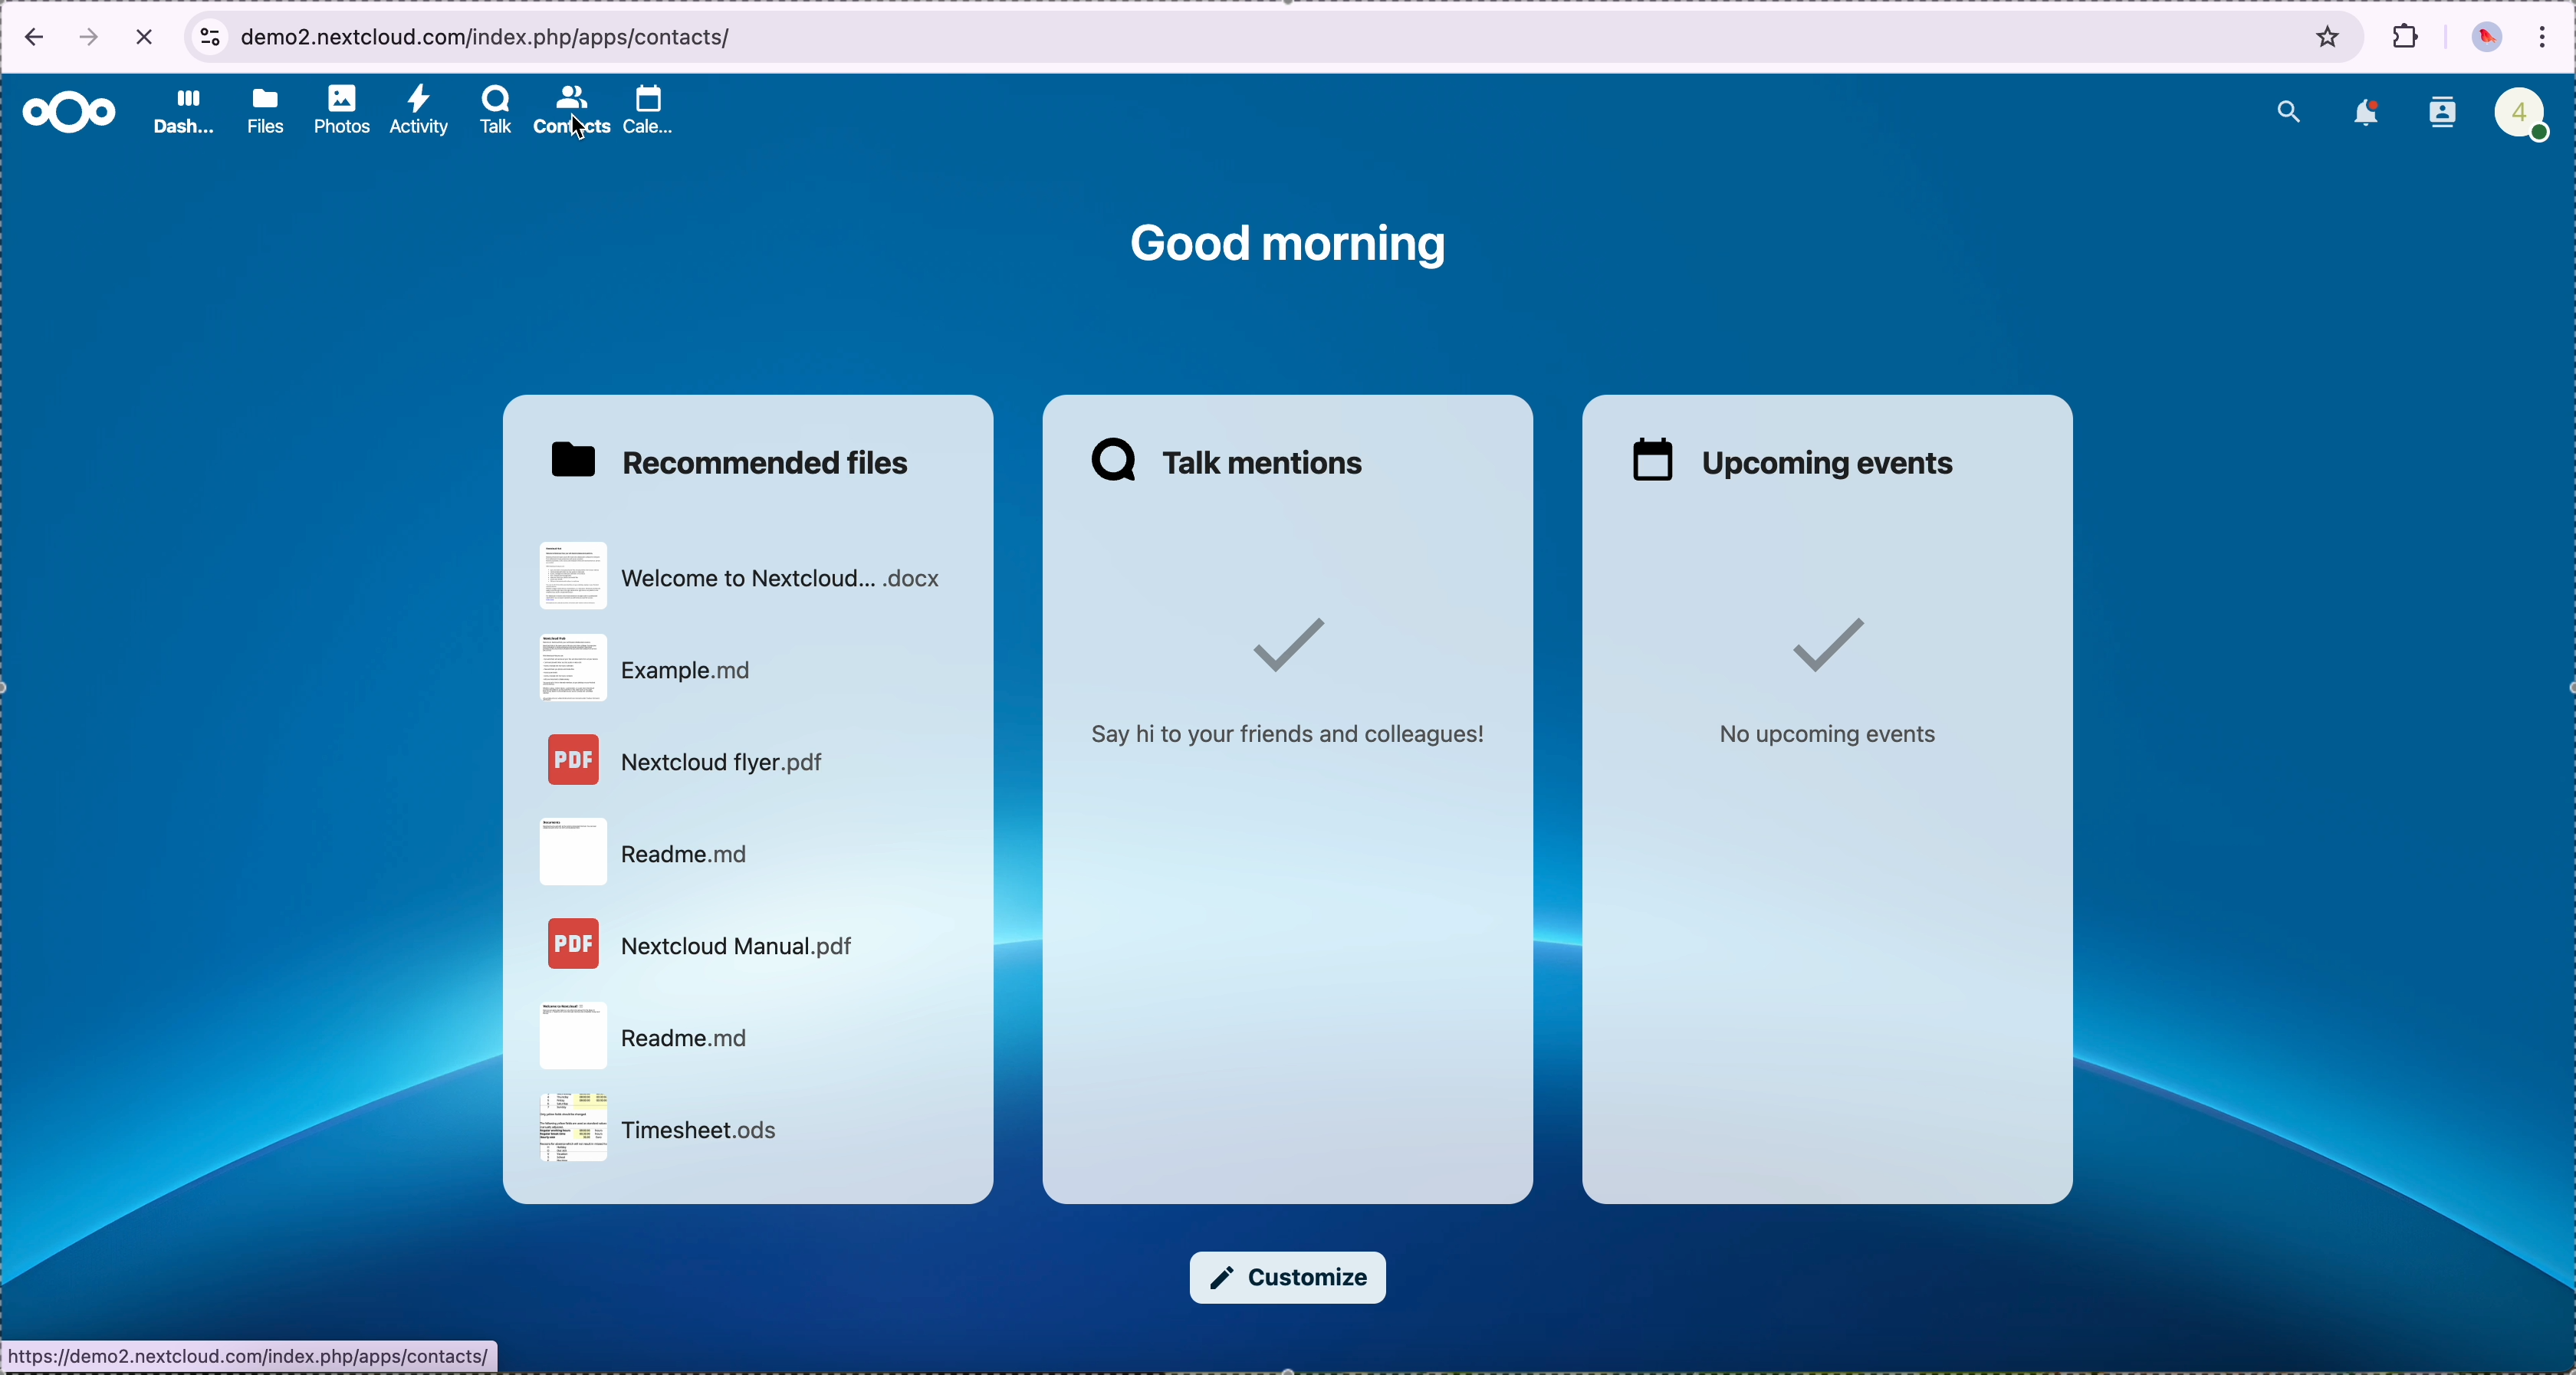 The width and height of the screenshot is (2576, 1375). What do you see at coordinates (491, 34) in the screenshot?
I see `URL` at bounding box center [491, 34].